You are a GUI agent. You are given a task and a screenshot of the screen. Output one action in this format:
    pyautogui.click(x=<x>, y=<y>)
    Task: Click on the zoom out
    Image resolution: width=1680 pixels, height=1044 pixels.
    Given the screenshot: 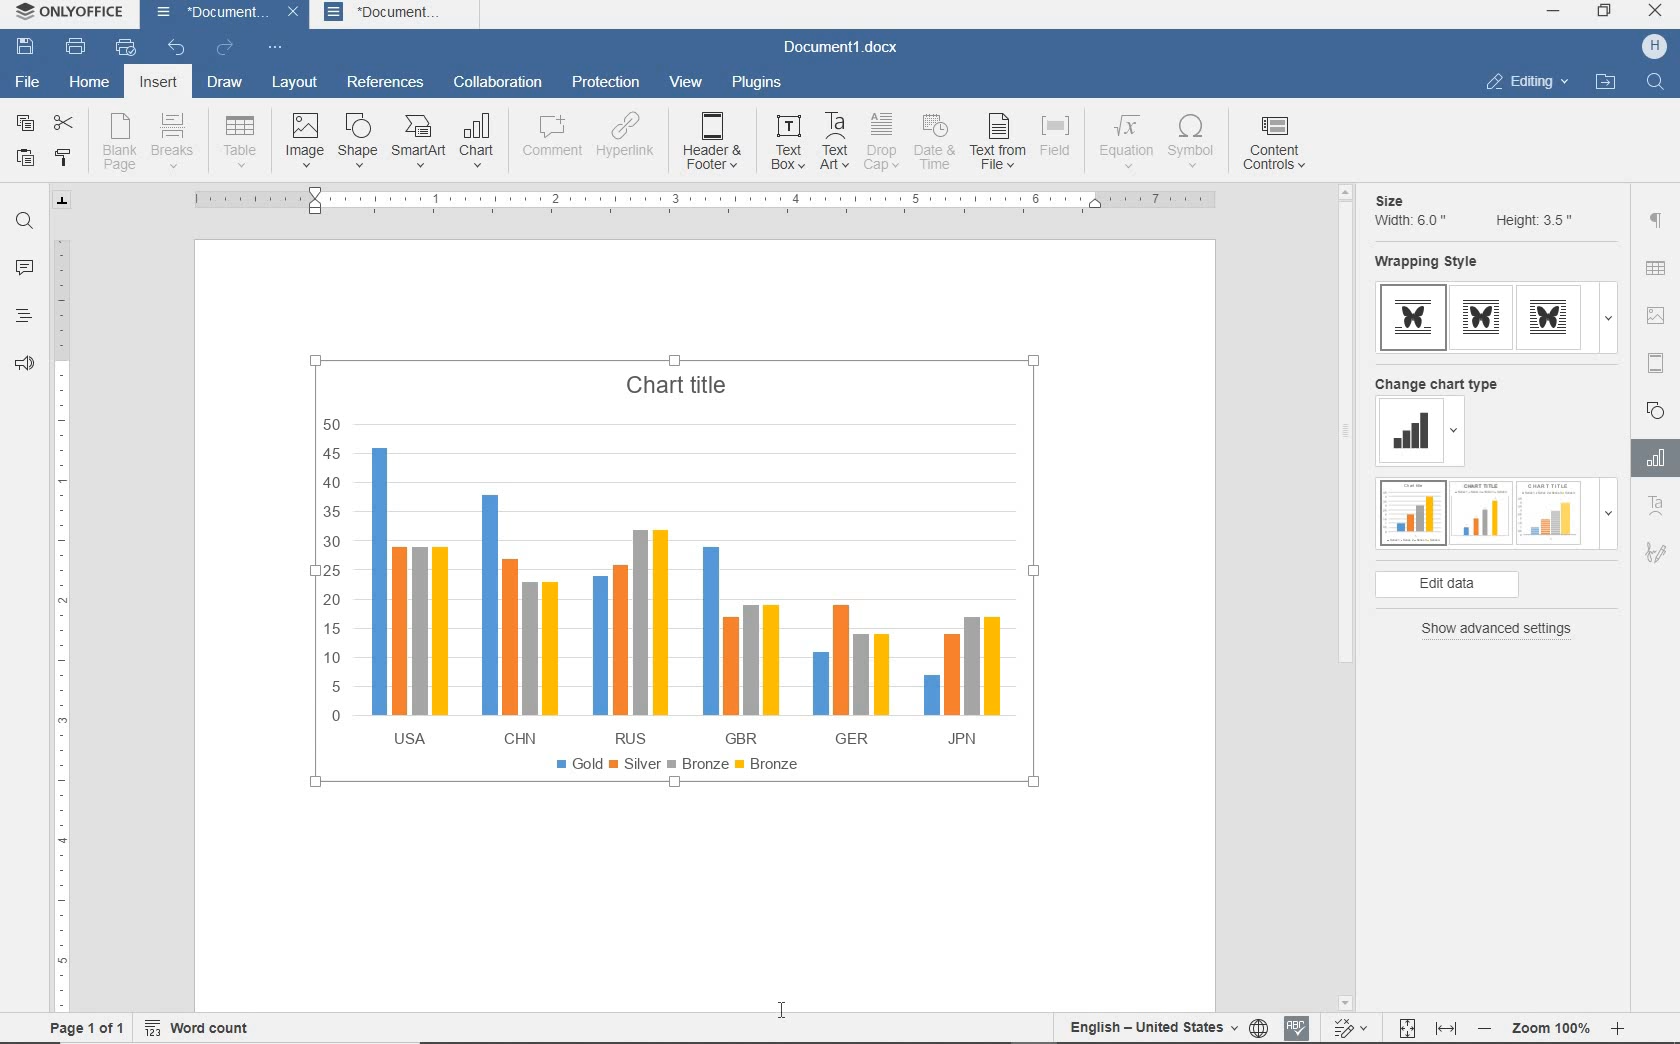 What is the action you would take?
    pyautogui.click(x=1487, y=1028)
    